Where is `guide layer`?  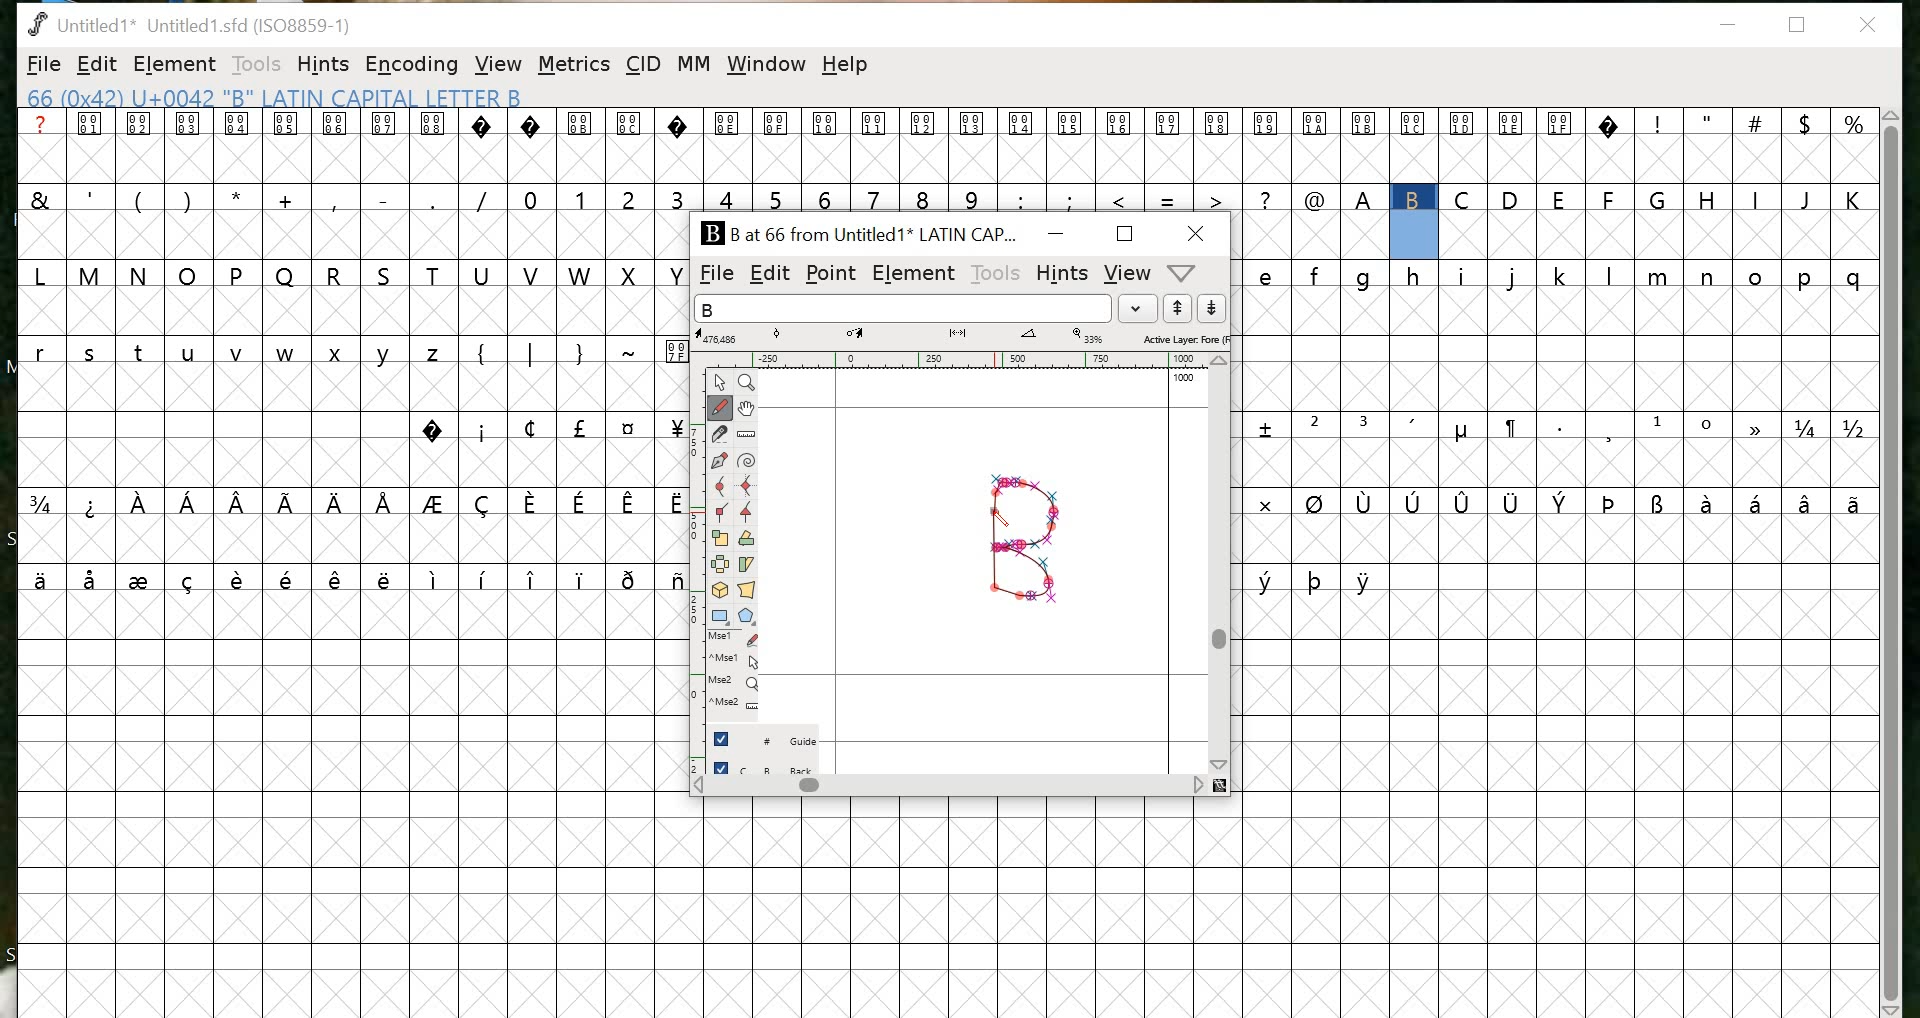
guide layer is located at coordinates (766, 735).